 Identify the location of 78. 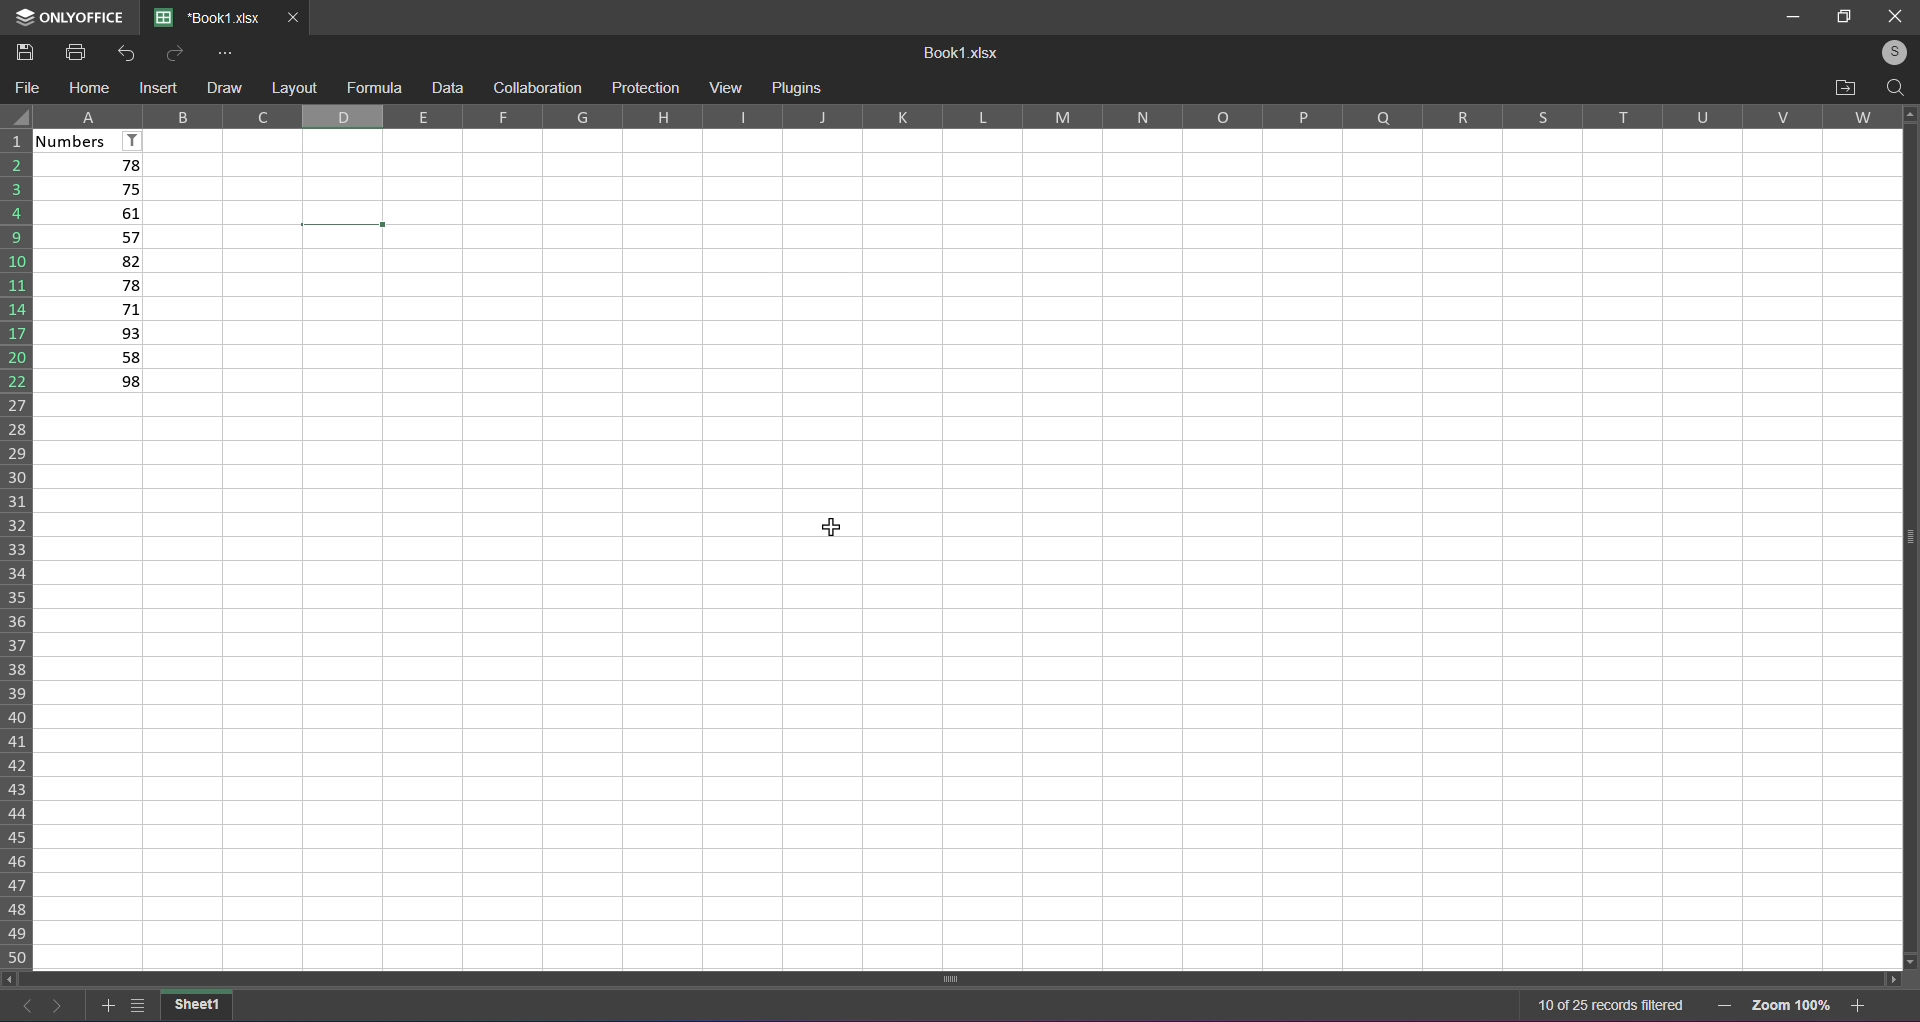
(91, 285).